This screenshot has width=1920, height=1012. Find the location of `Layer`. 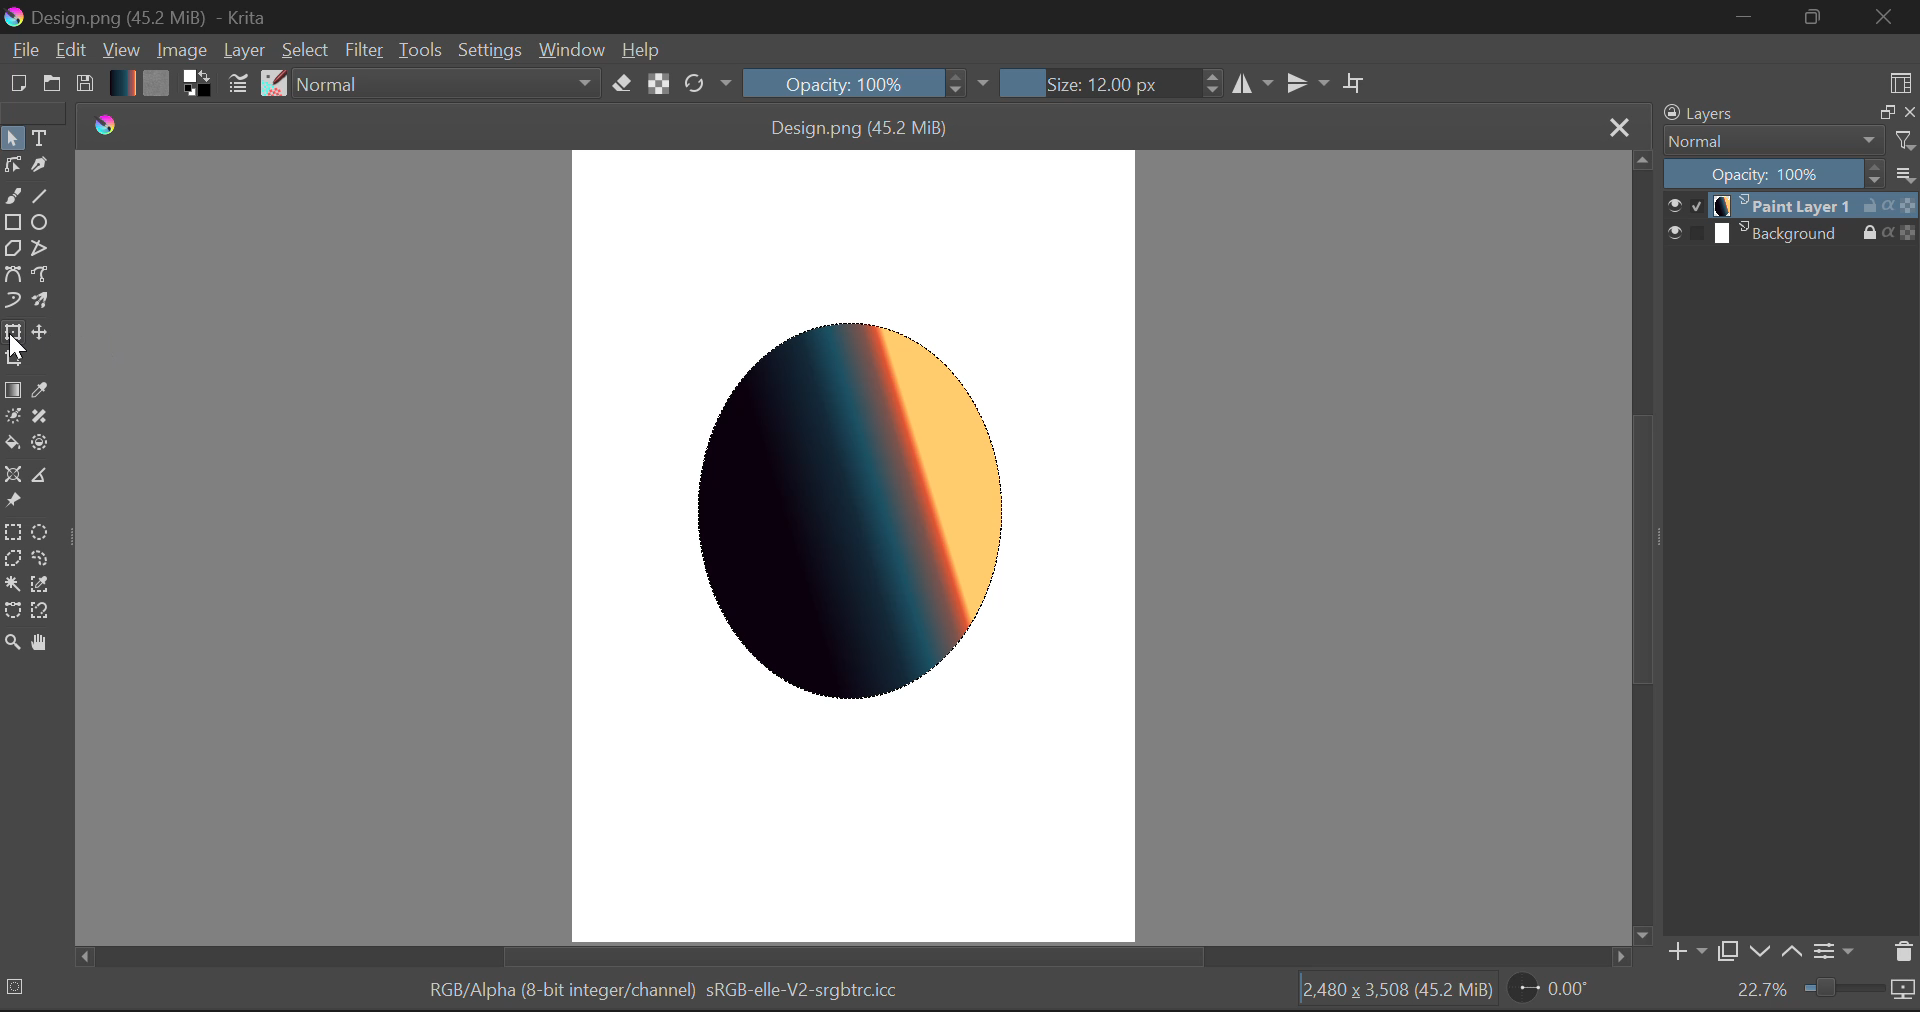

Layer is located at coordinates (244, 52).